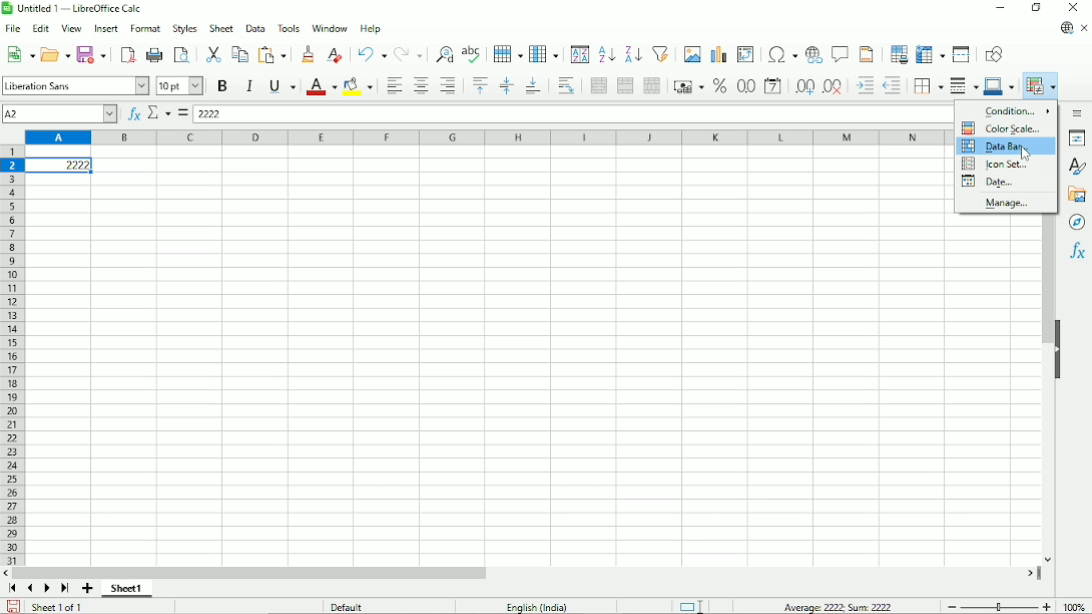 This screenshot has width=1092, height=614. Describe the element at coordinates (926, 86) in the screenshot. I see `Borders` at that location.